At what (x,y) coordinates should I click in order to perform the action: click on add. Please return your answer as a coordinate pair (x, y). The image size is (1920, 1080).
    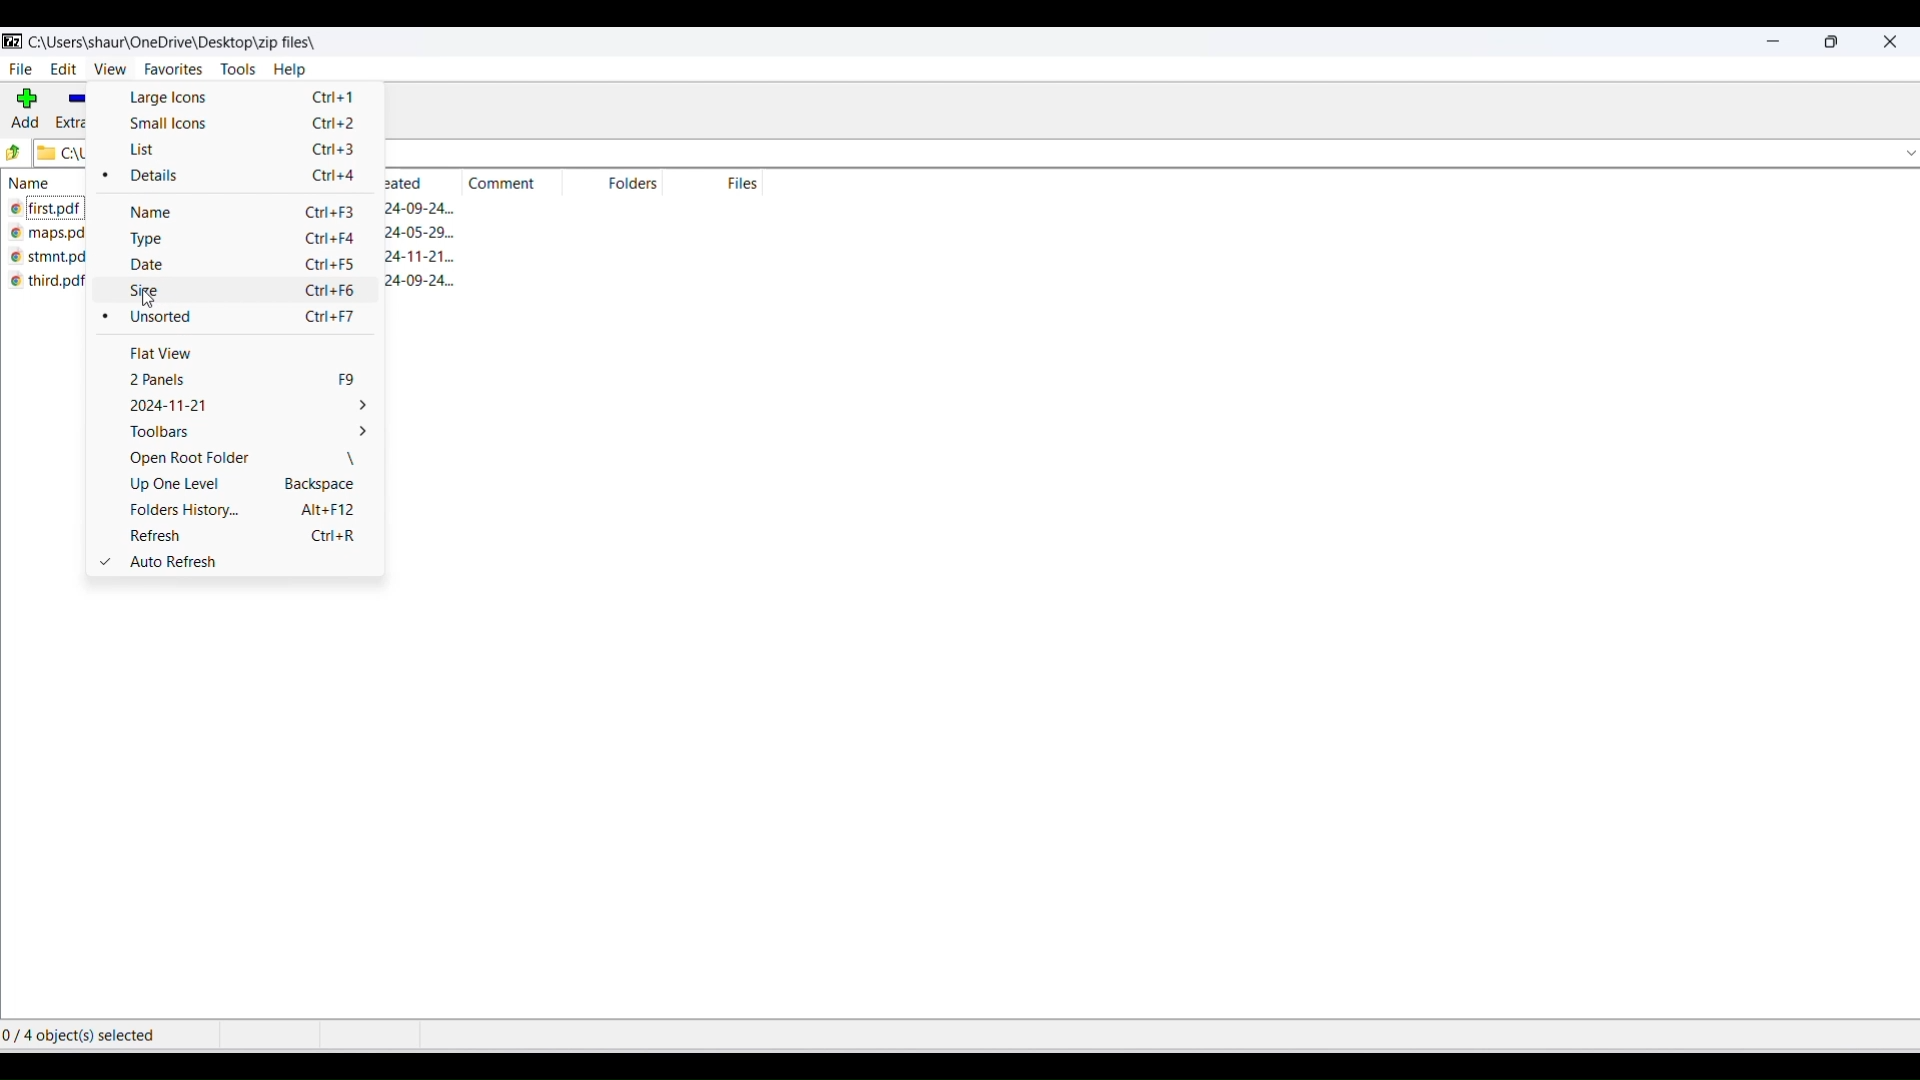
    Looking at the image, I should click on (26, 110).